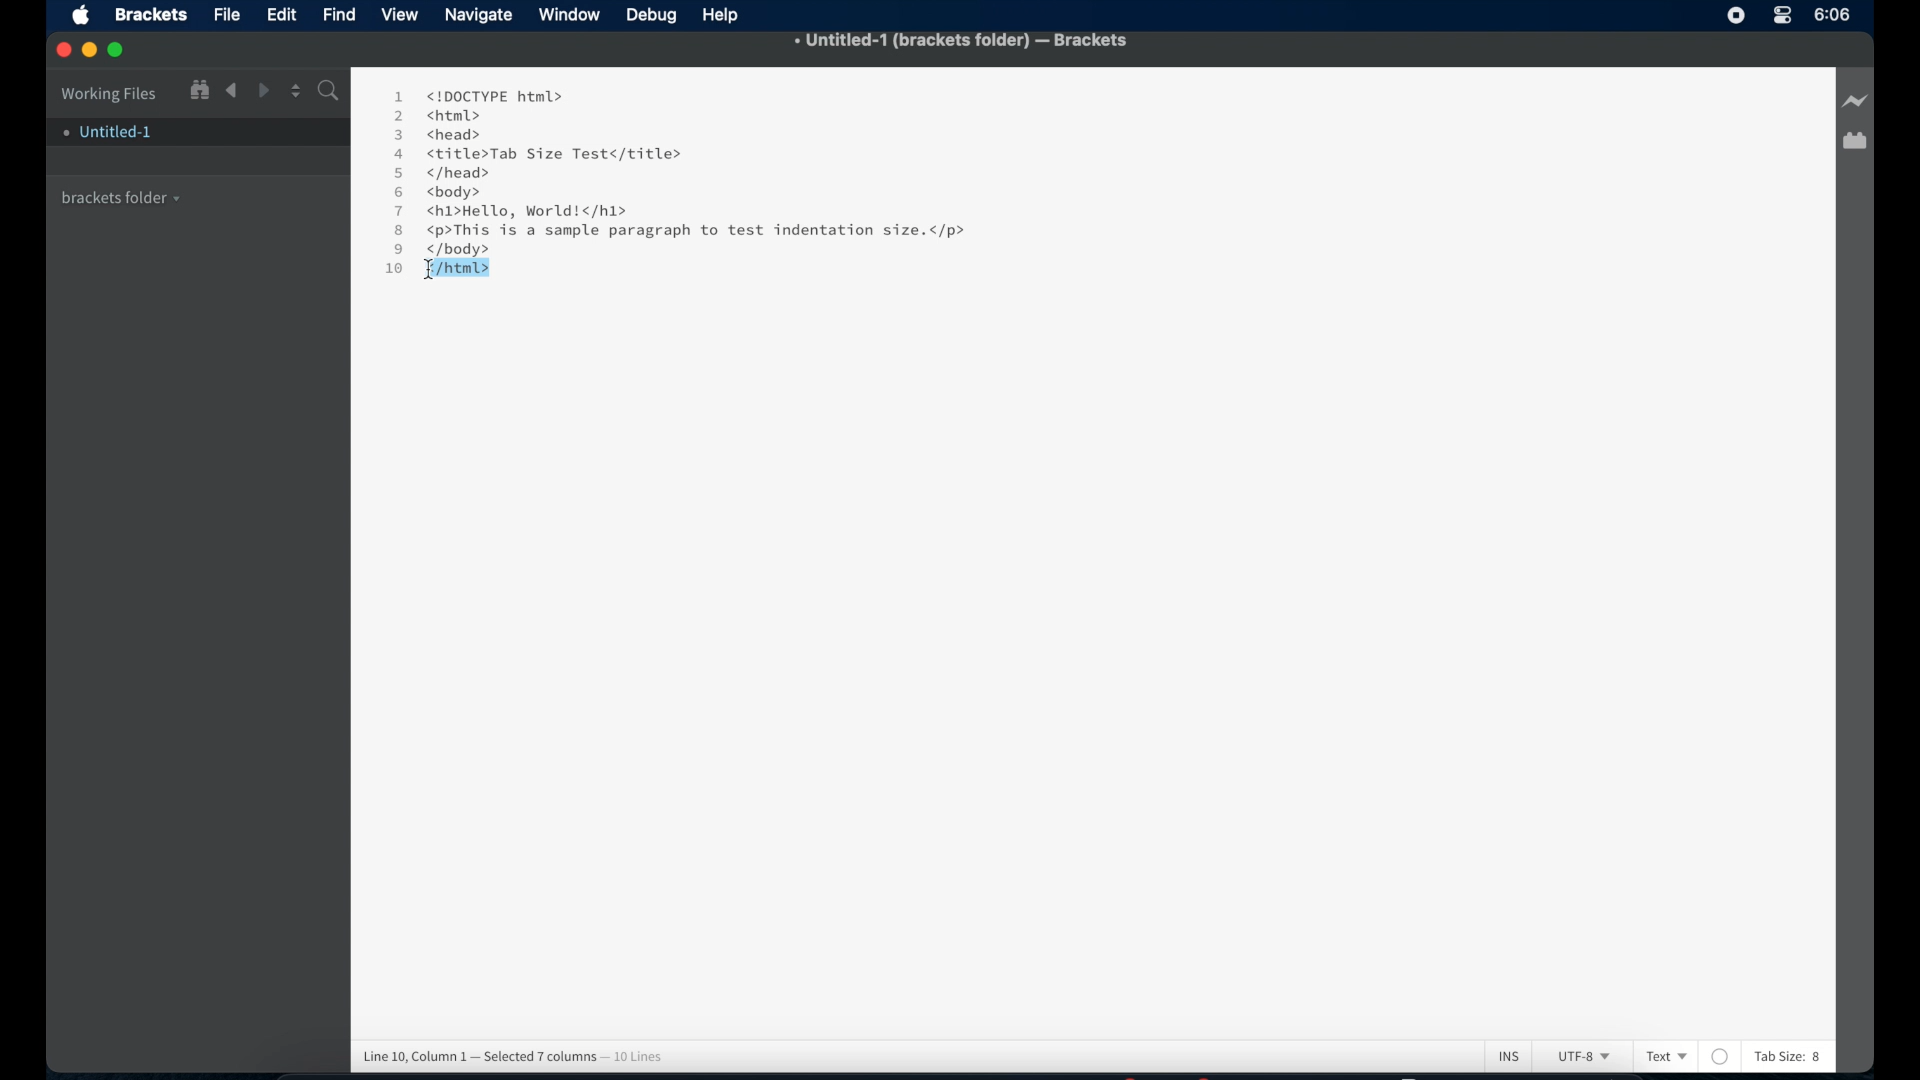  Describe the element at coordinates (572, 15) in the screenshot. I see `Window` at that location.